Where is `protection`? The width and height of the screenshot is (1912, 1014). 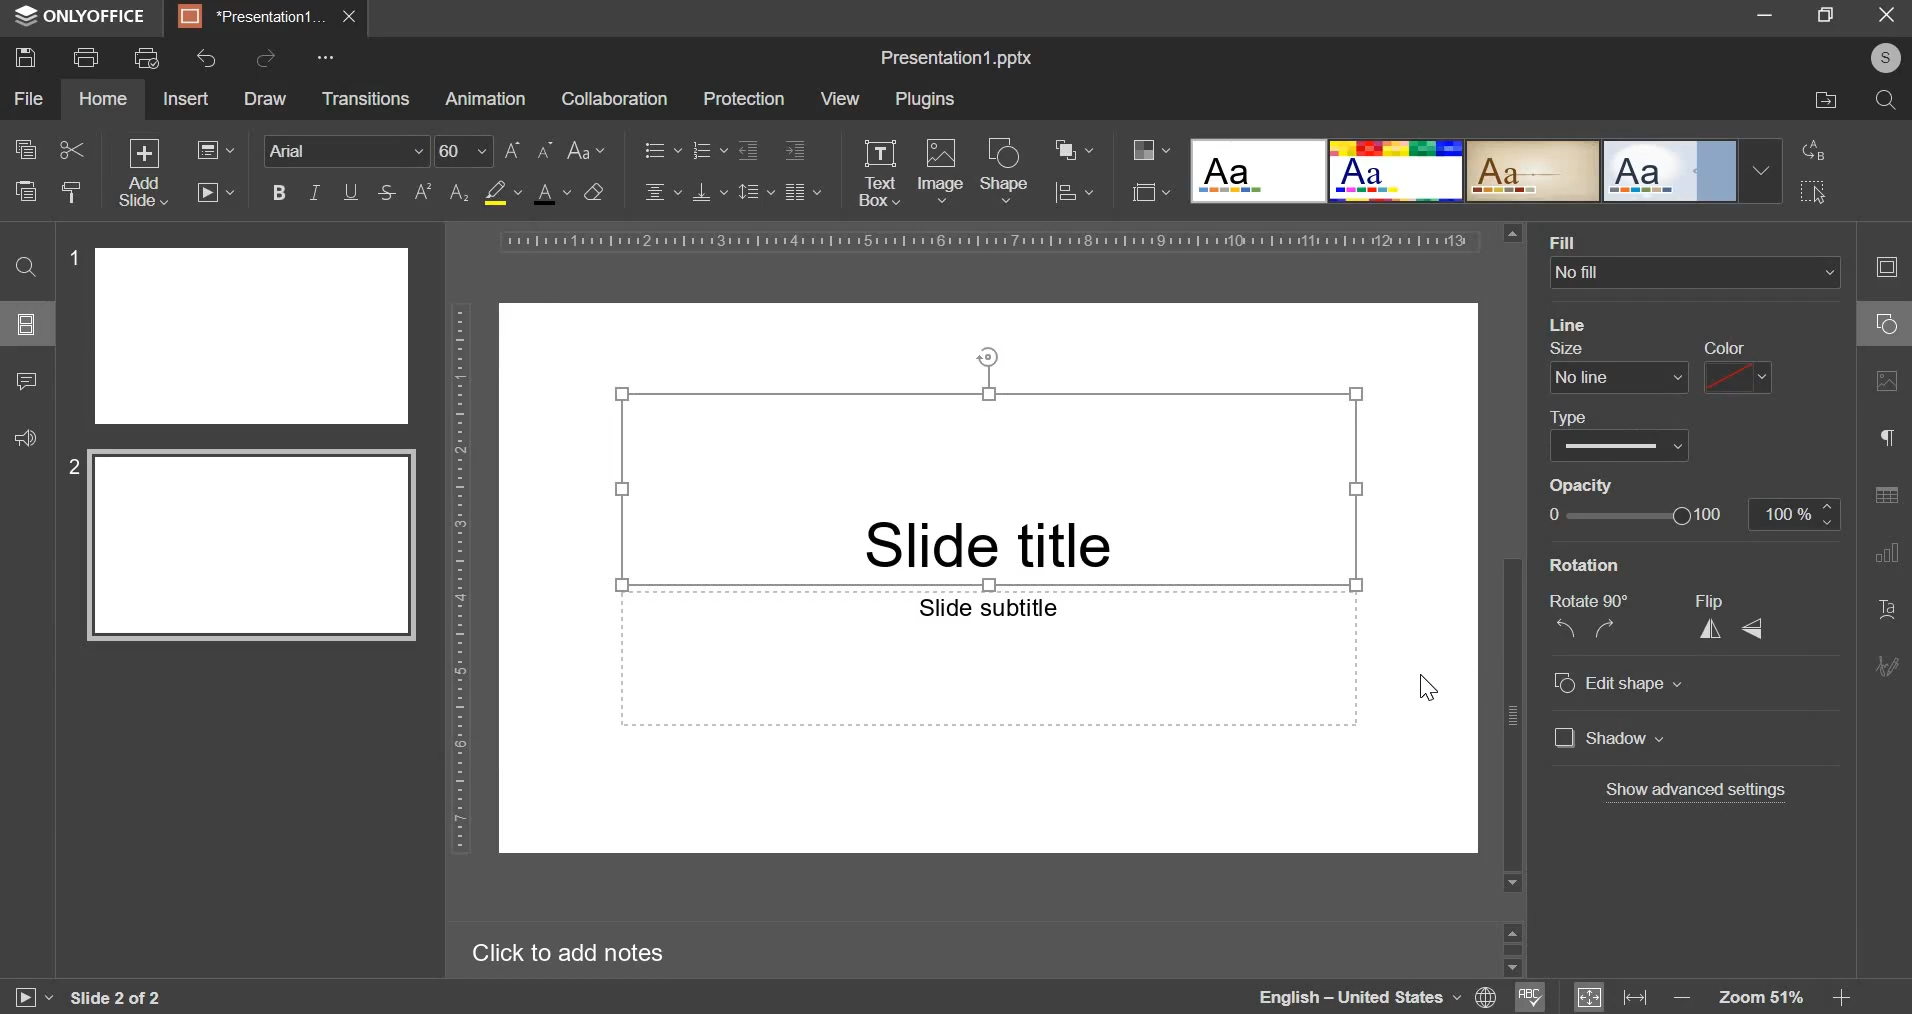
protection is located at coordinates (743, 99).